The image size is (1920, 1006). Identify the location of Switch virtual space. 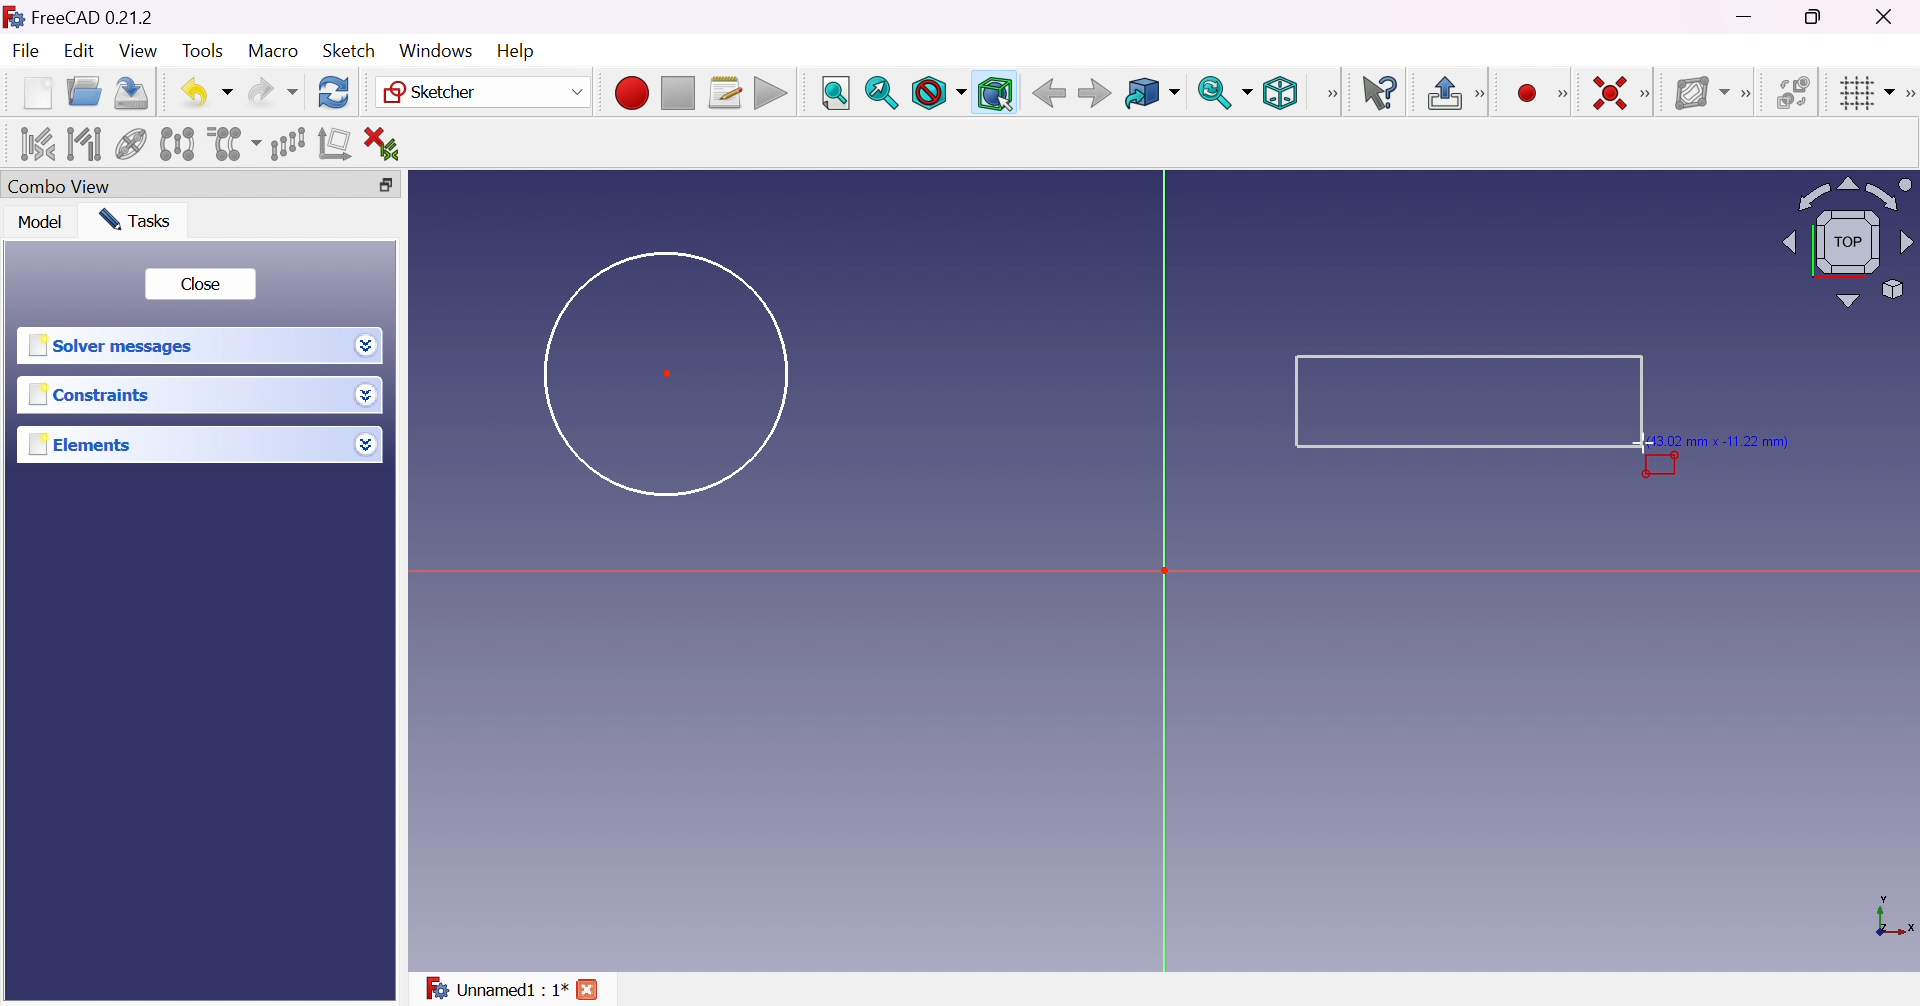
(1797, 92).